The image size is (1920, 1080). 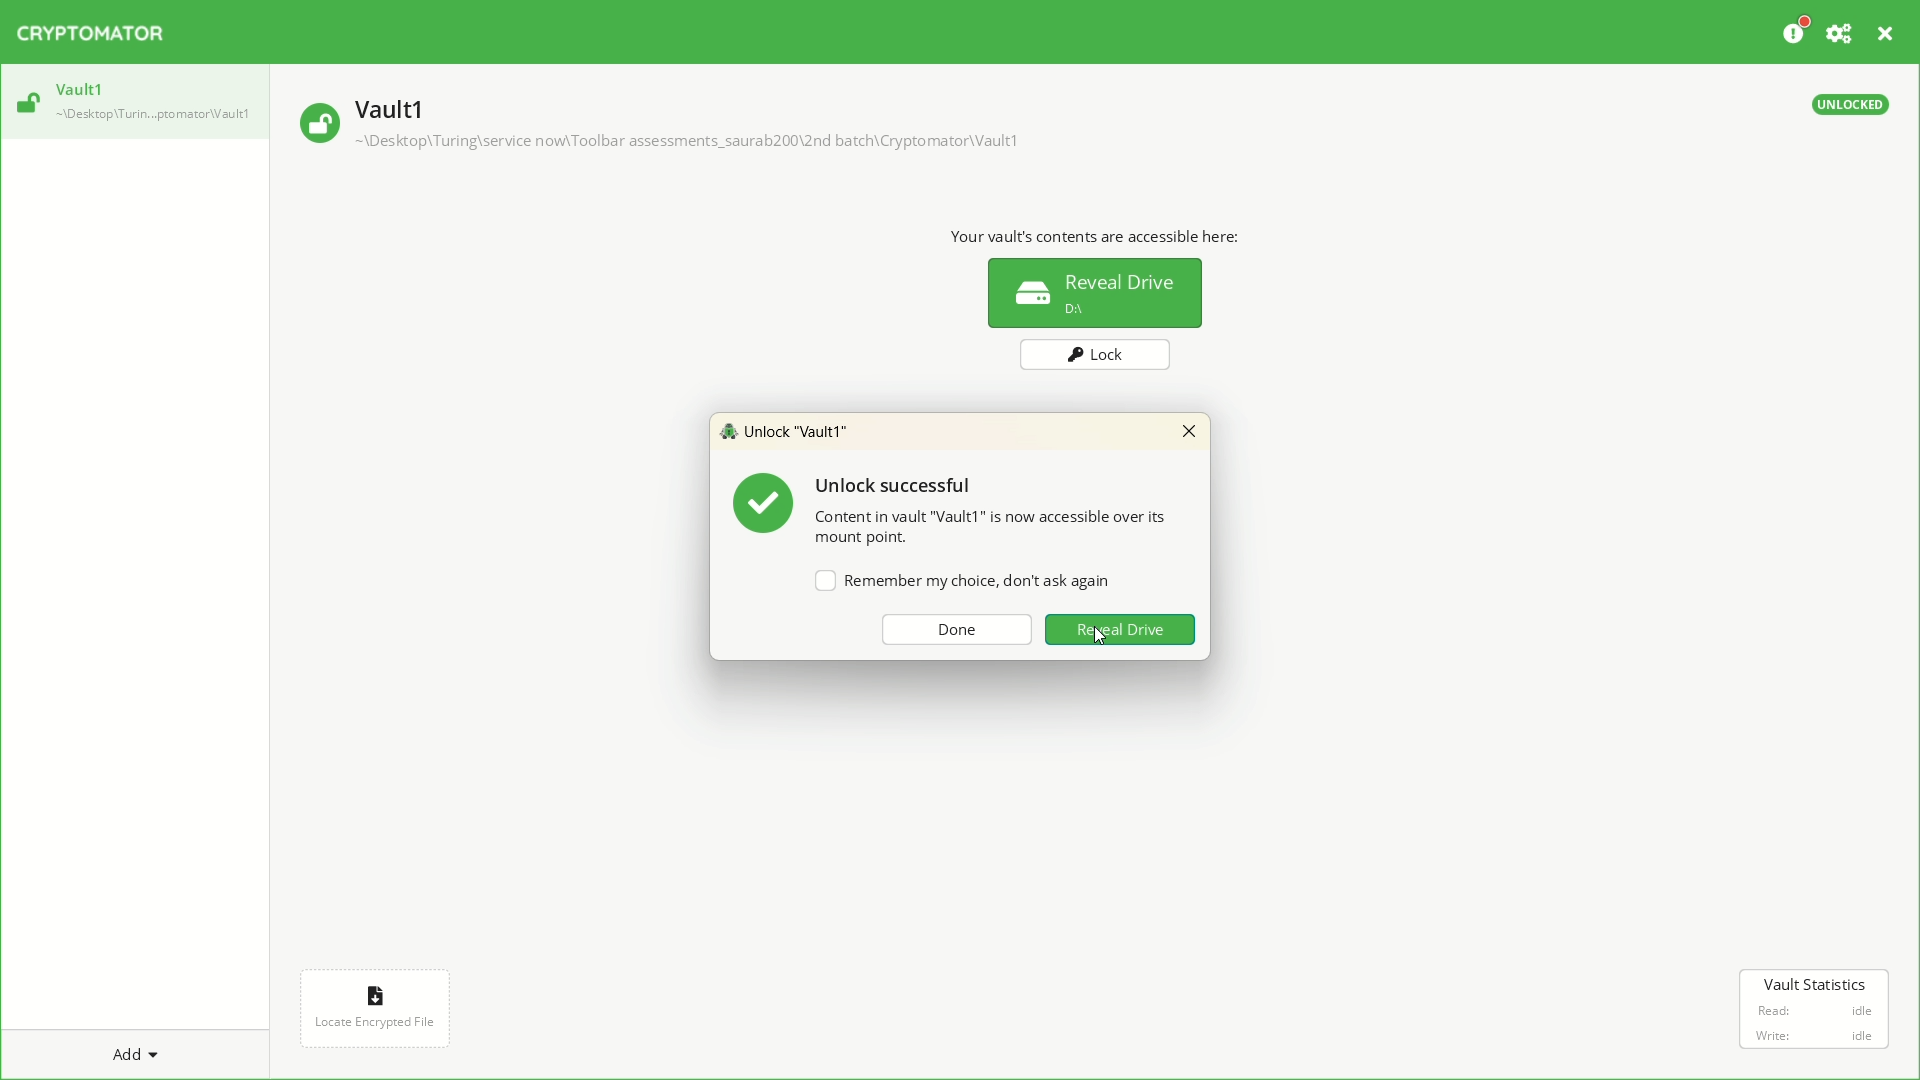 I want to click on donation, so click(x=1796, y=34).